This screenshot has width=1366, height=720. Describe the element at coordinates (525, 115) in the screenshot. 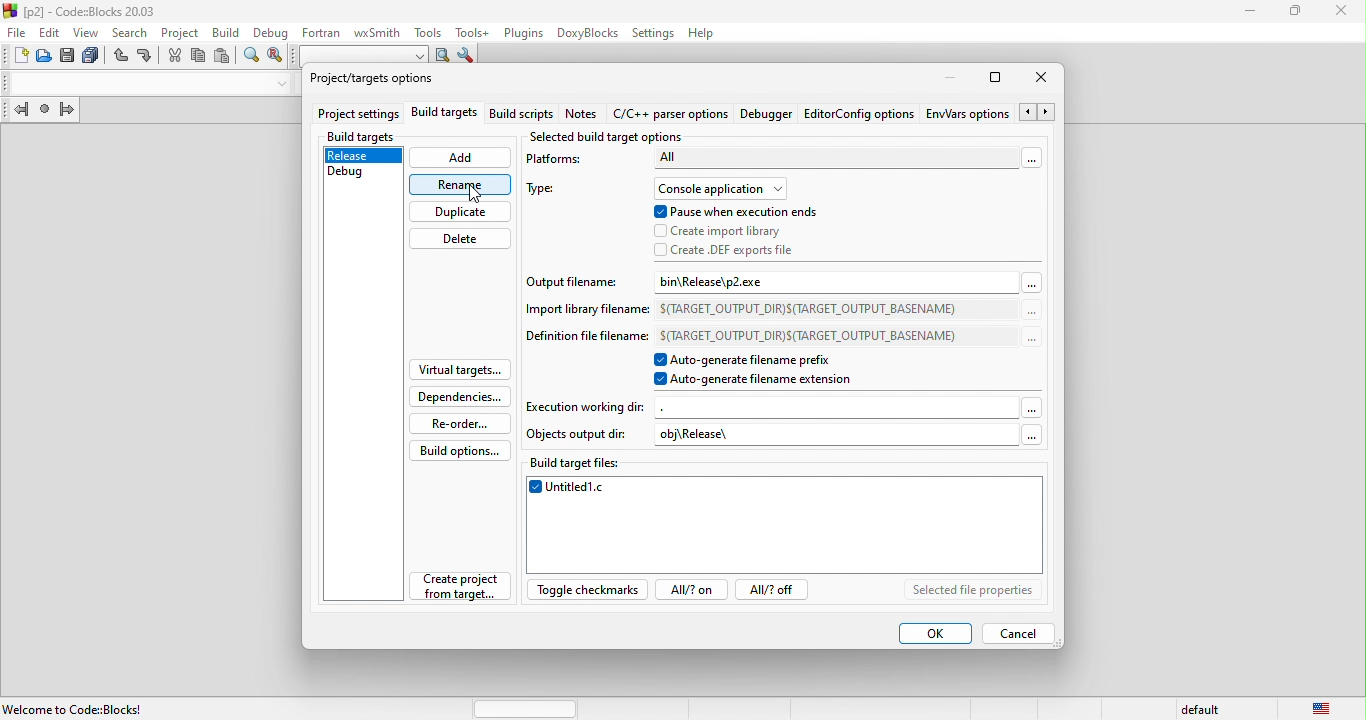

I see `build script ` at that location.